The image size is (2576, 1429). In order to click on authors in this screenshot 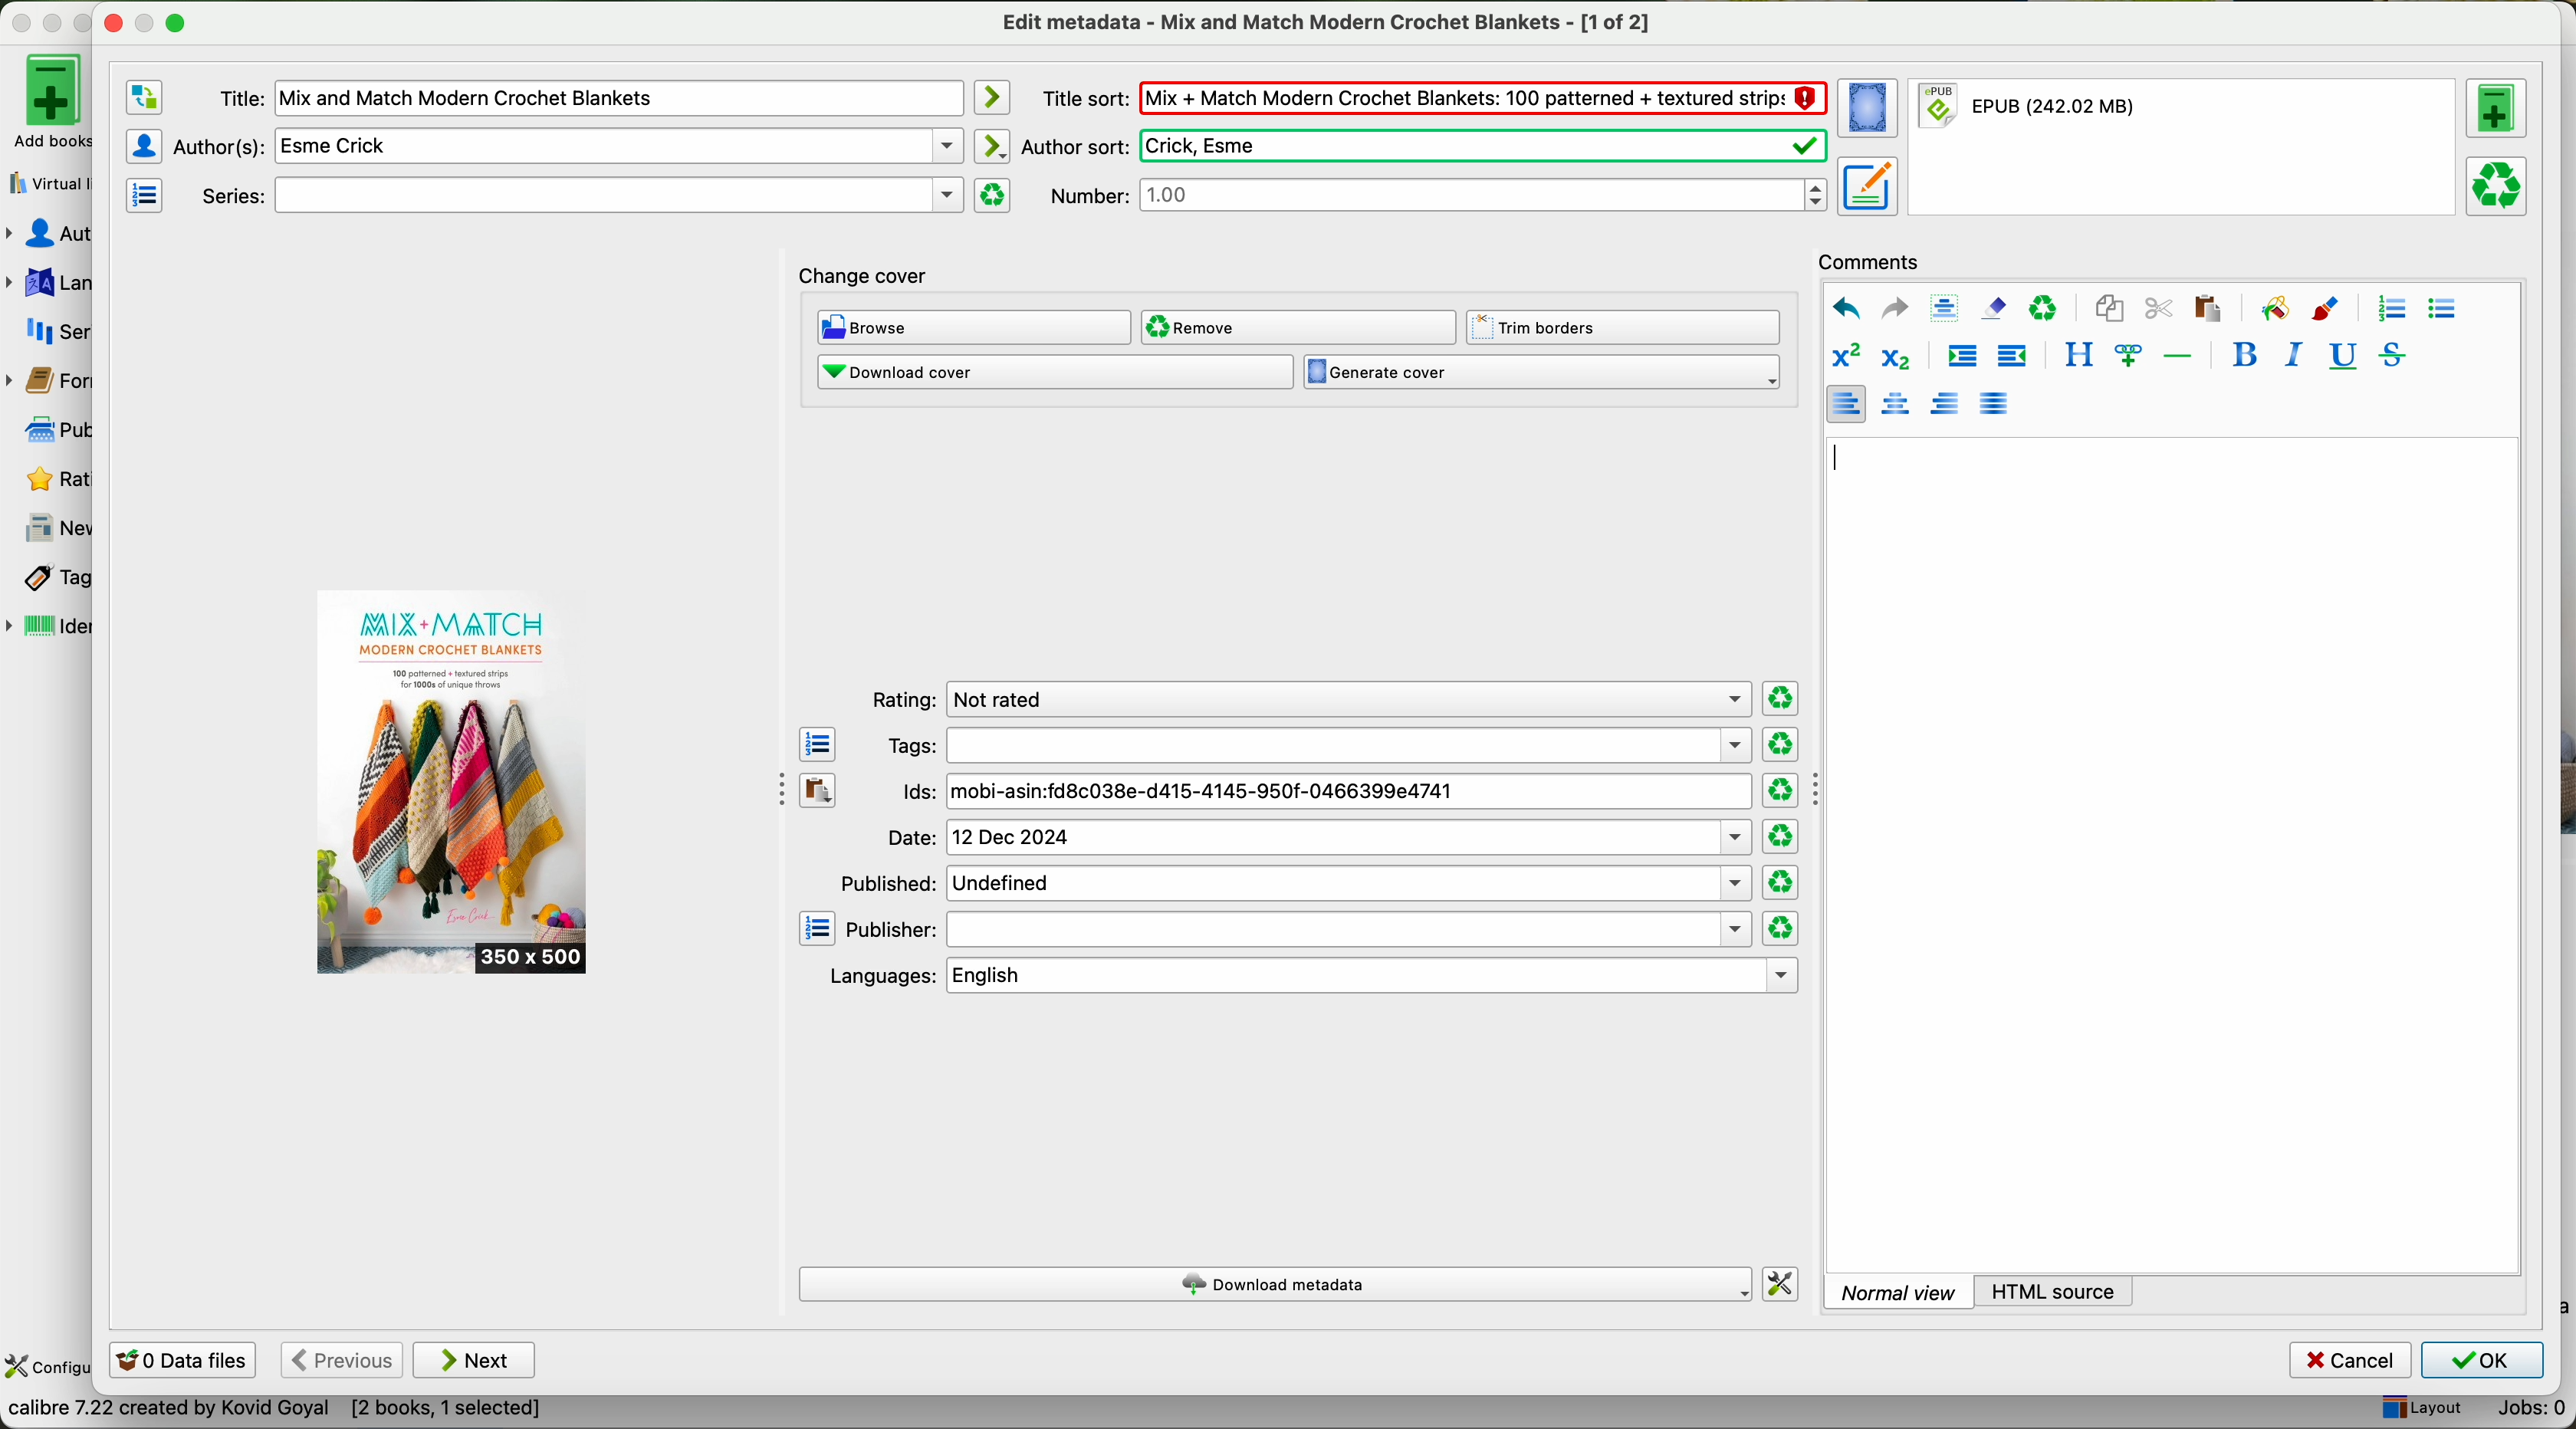, I will do `click(48, 234)`.